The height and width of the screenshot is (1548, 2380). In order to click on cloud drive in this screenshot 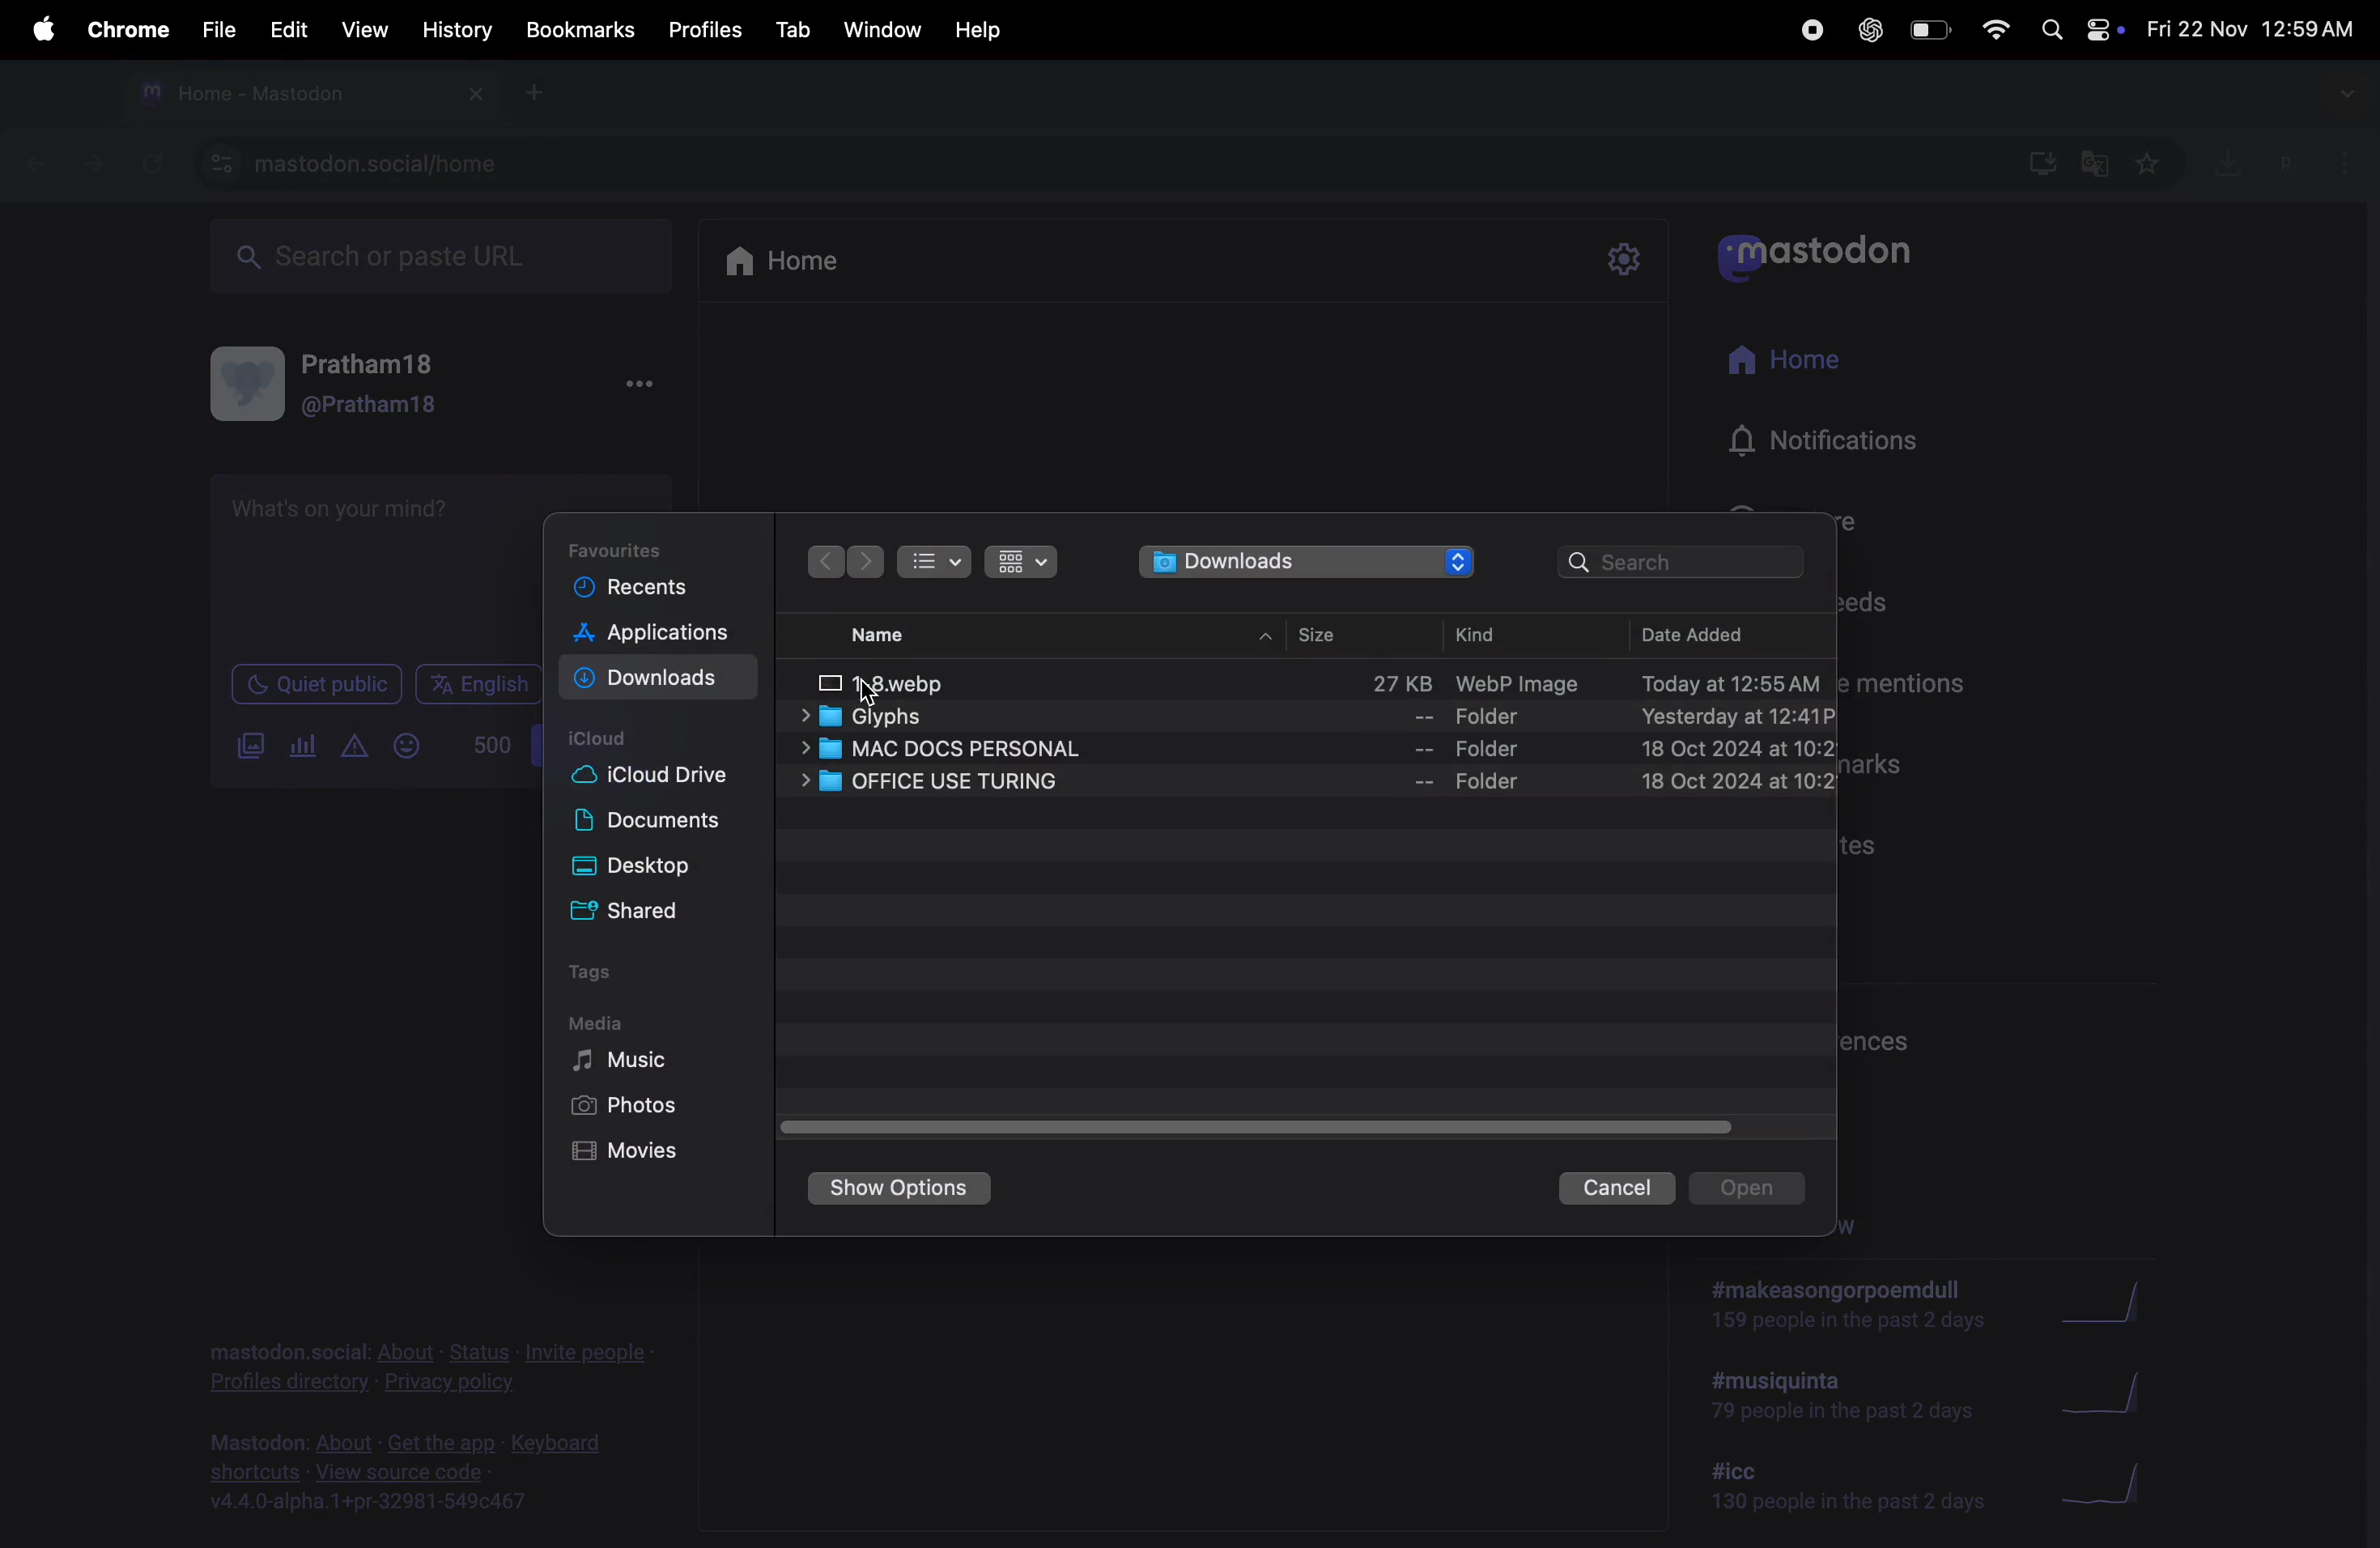, I will do `click(654, 780)`.